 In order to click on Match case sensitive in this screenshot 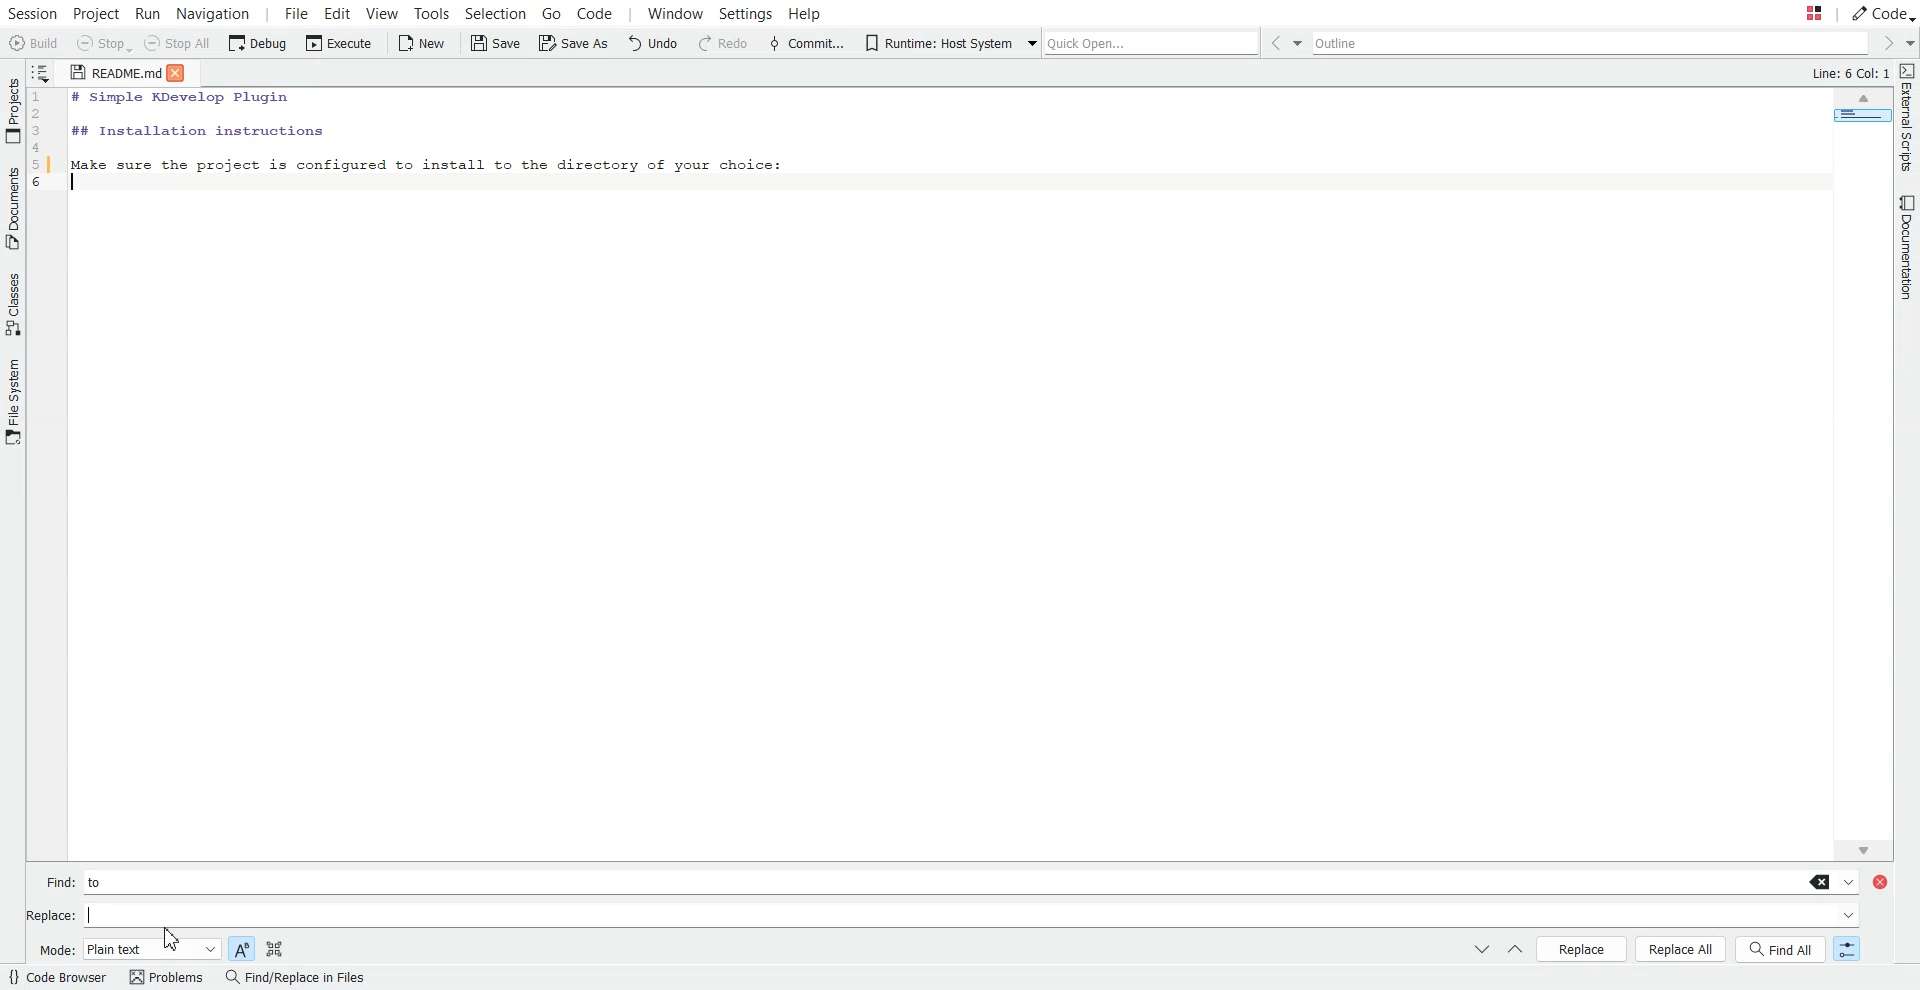, I will do `click(241, 947)`.